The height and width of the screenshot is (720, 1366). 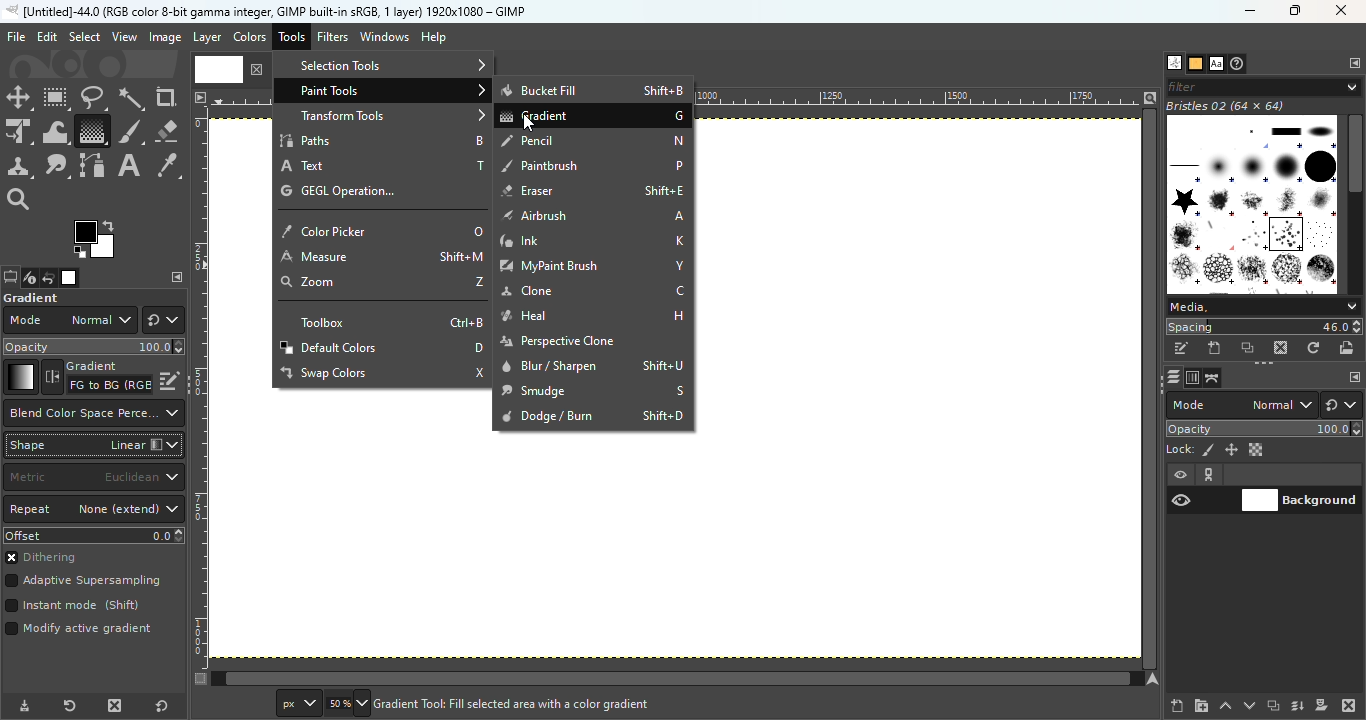 I want to click on Open the tools option dialog, so click(x=9, y=279).